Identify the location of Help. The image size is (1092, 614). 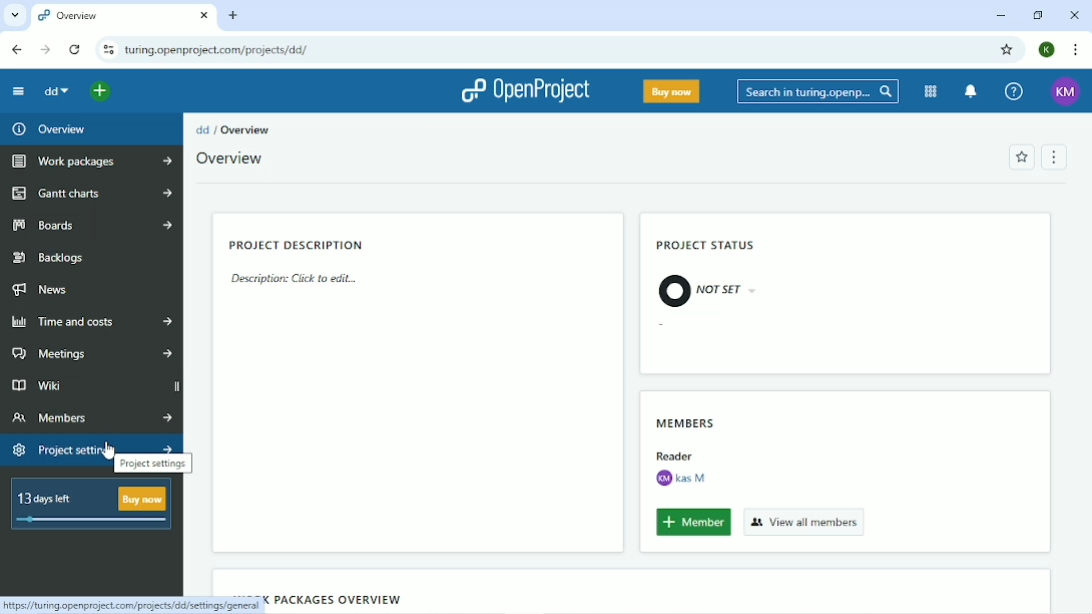
(1014, 91).